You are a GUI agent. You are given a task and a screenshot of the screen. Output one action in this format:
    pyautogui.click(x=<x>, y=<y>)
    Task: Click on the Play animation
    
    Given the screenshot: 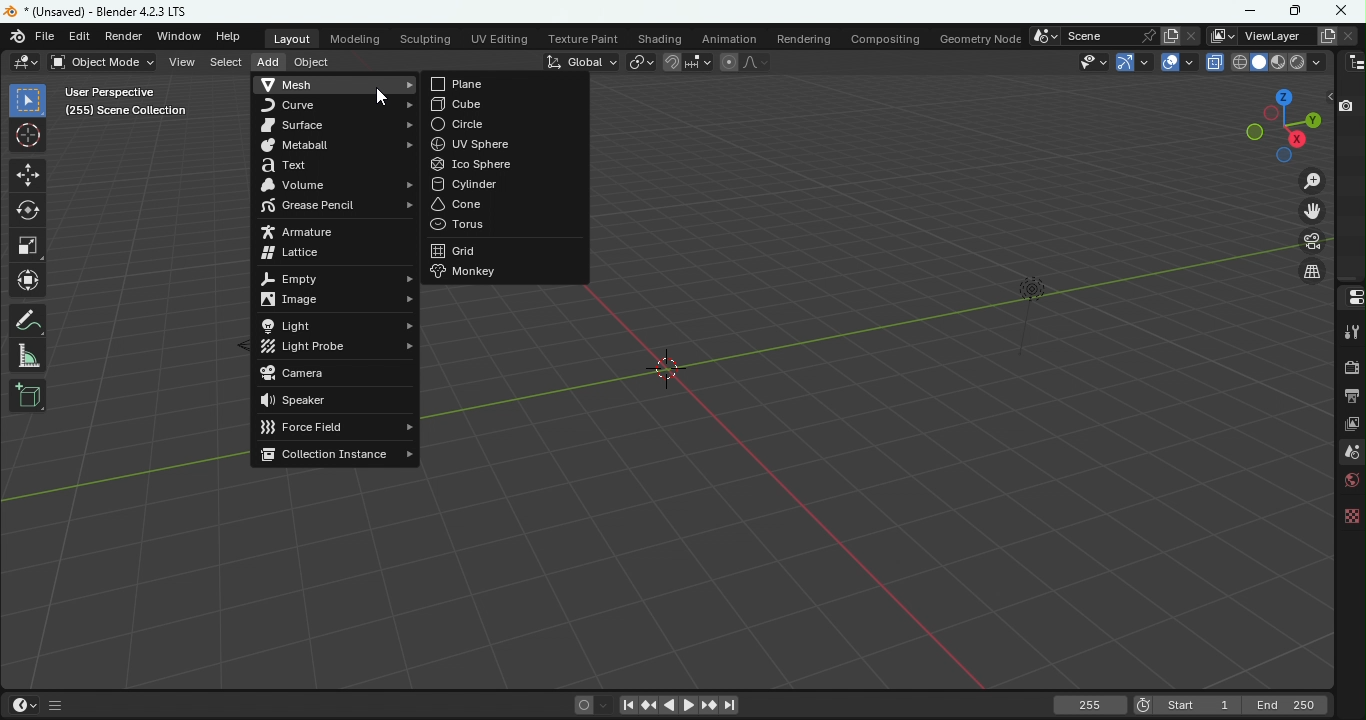 What is the action you would take?
    pyautogui.click(x=686, y=703)
    